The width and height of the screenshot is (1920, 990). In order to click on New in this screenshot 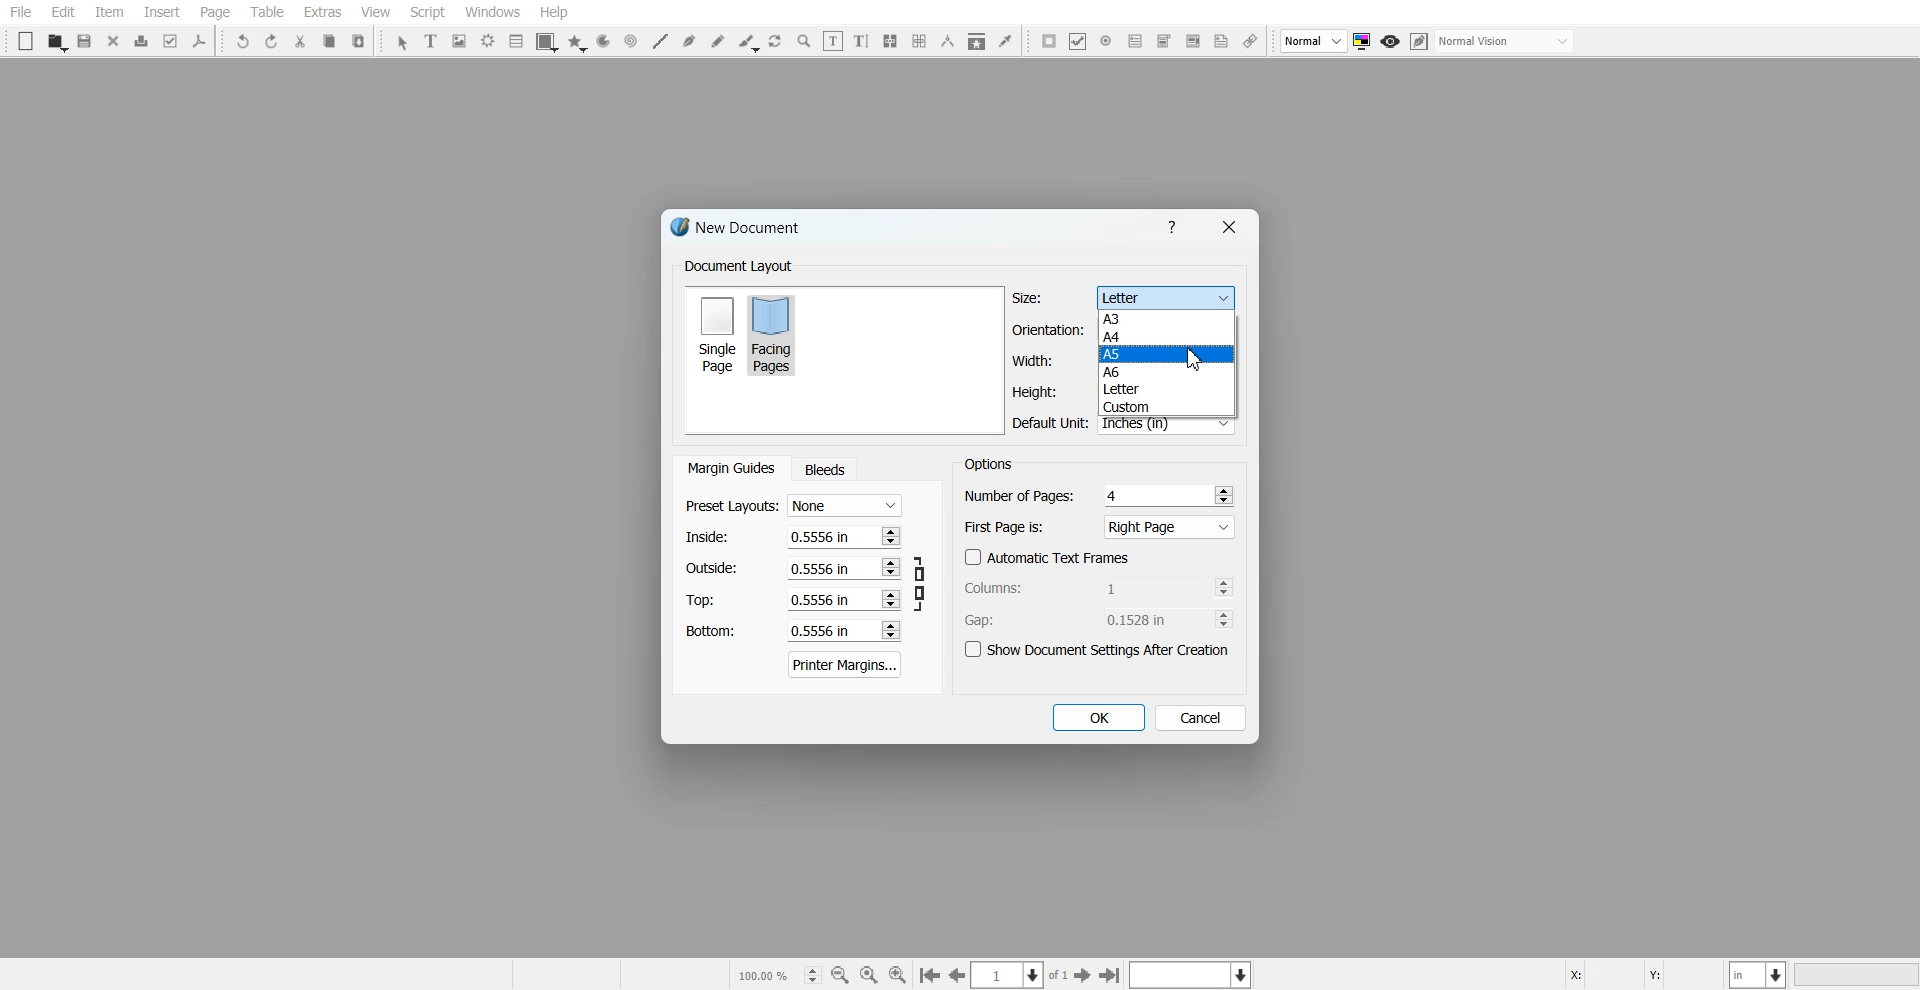, I will do `click(26, 41)`.